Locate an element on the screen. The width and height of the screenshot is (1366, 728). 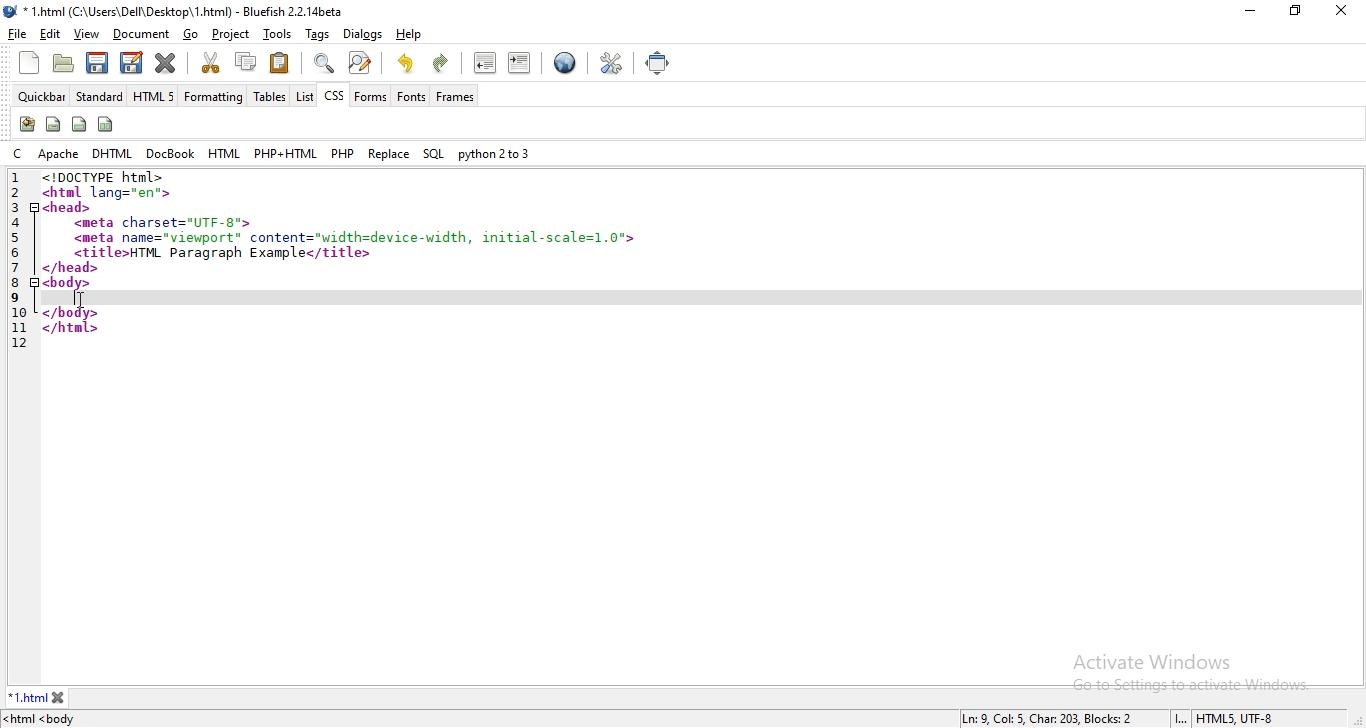
Ln: 9, Col: 5, Char: 203, Blocks: 2 is located at coordinates (1053, 719).